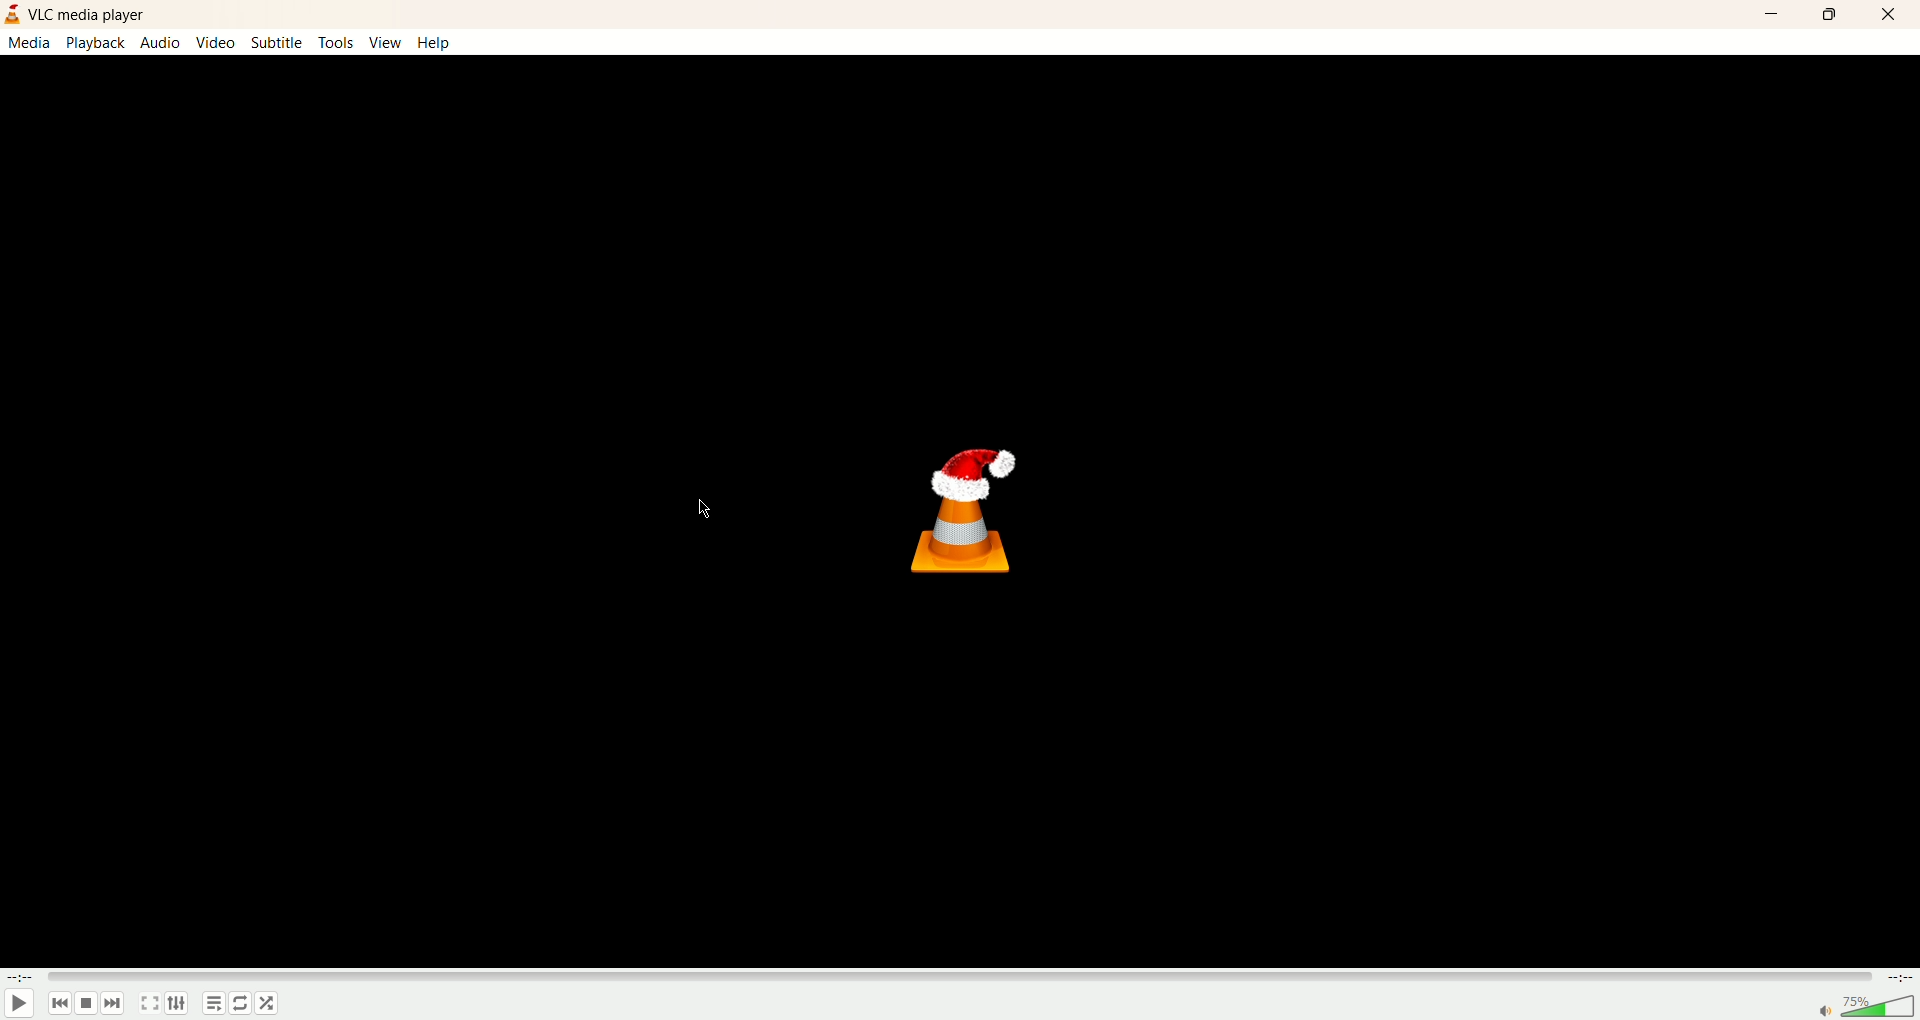 The image size is (1920, 1020). I want to click on time, so click(20, 978).